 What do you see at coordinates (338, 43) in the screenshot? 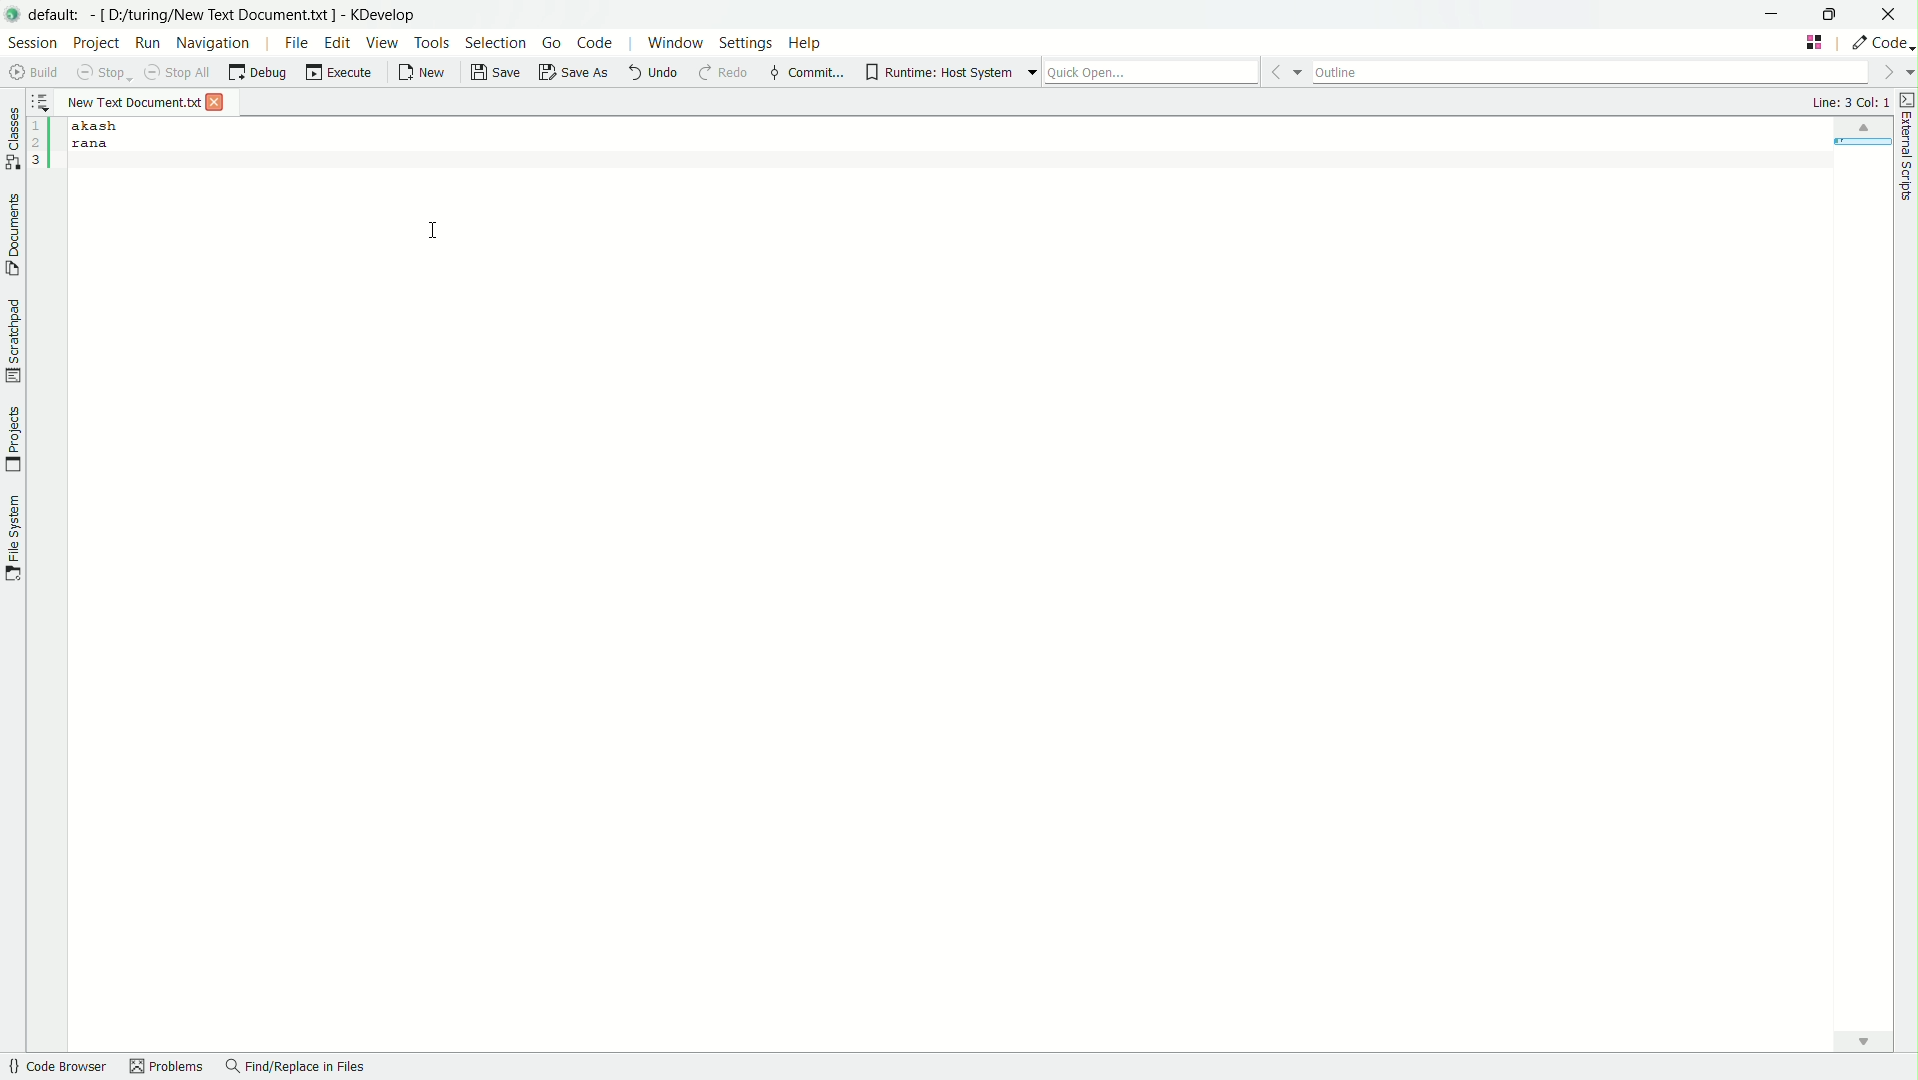
I see `edit menu` at bounding box center [338, 43].